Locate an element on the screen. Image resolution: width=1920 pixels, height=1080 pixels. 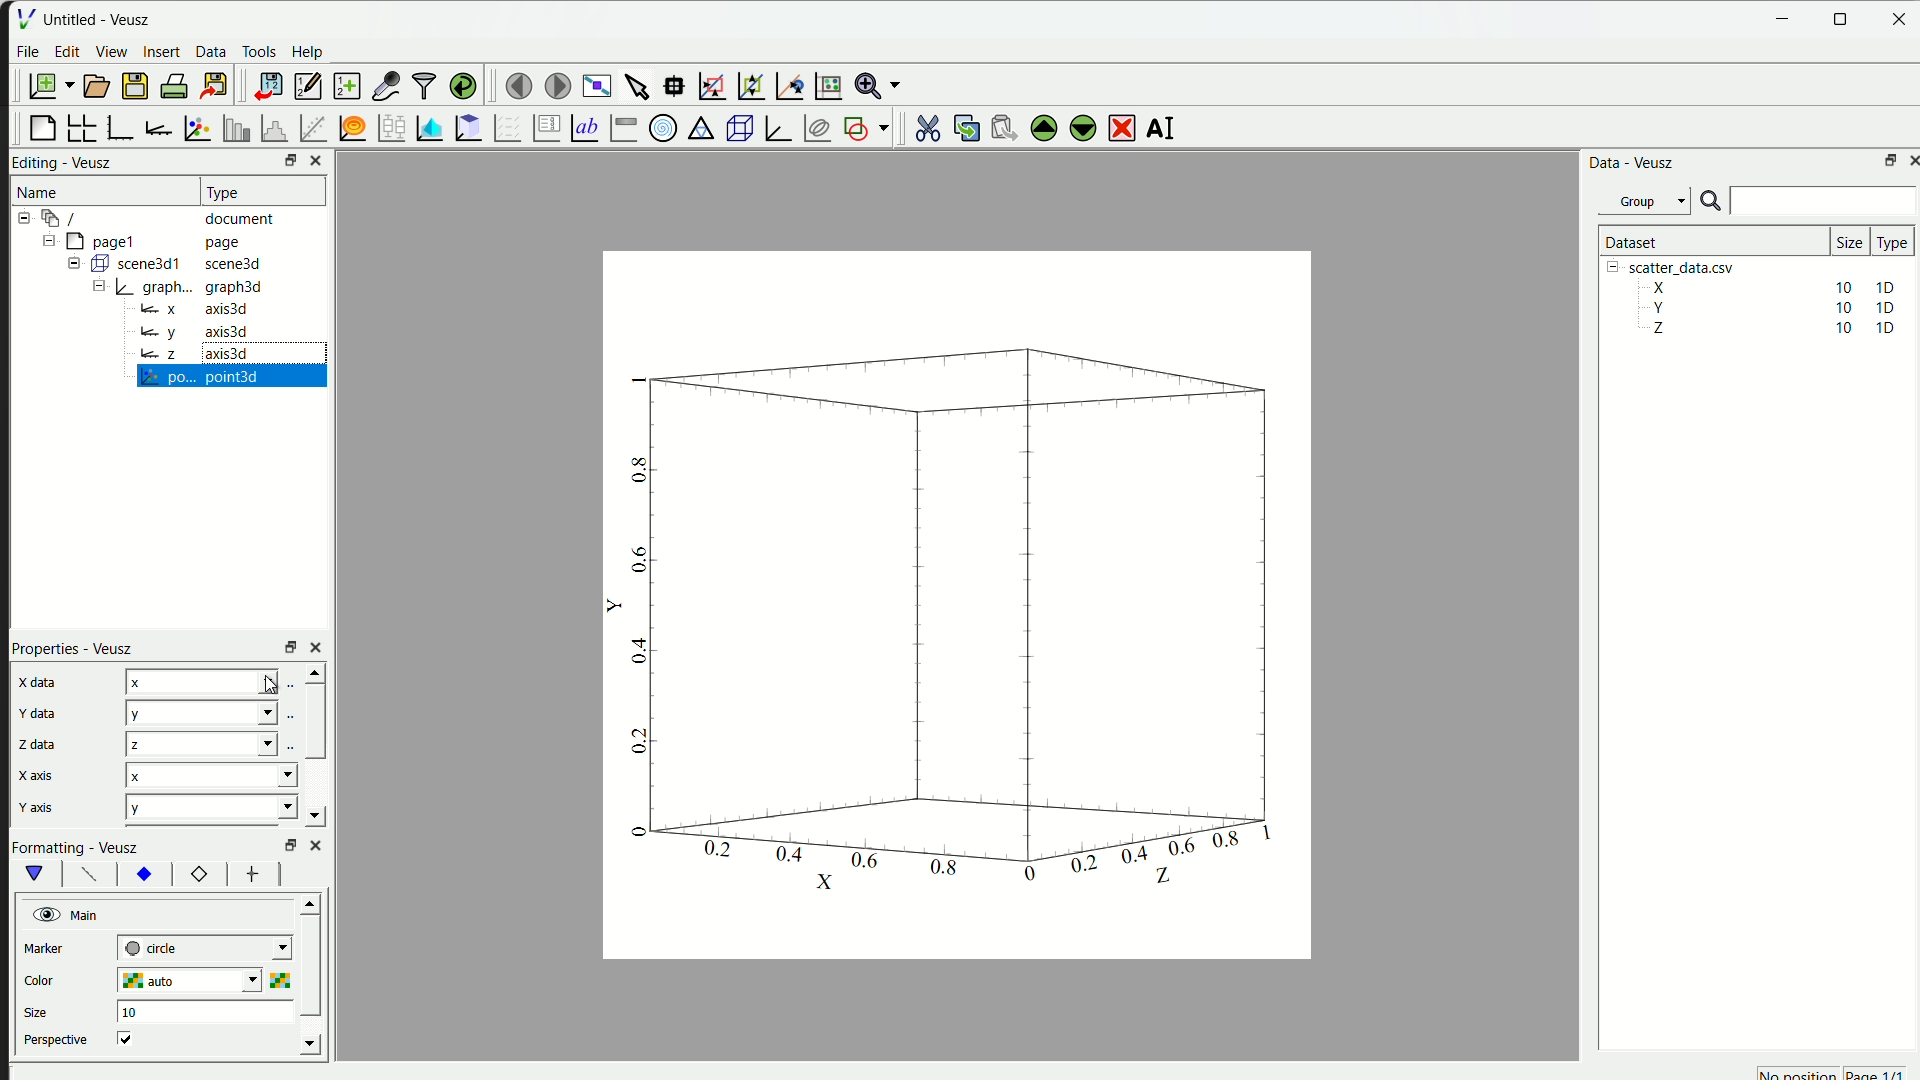
| File is located at coordinates (24, 16).